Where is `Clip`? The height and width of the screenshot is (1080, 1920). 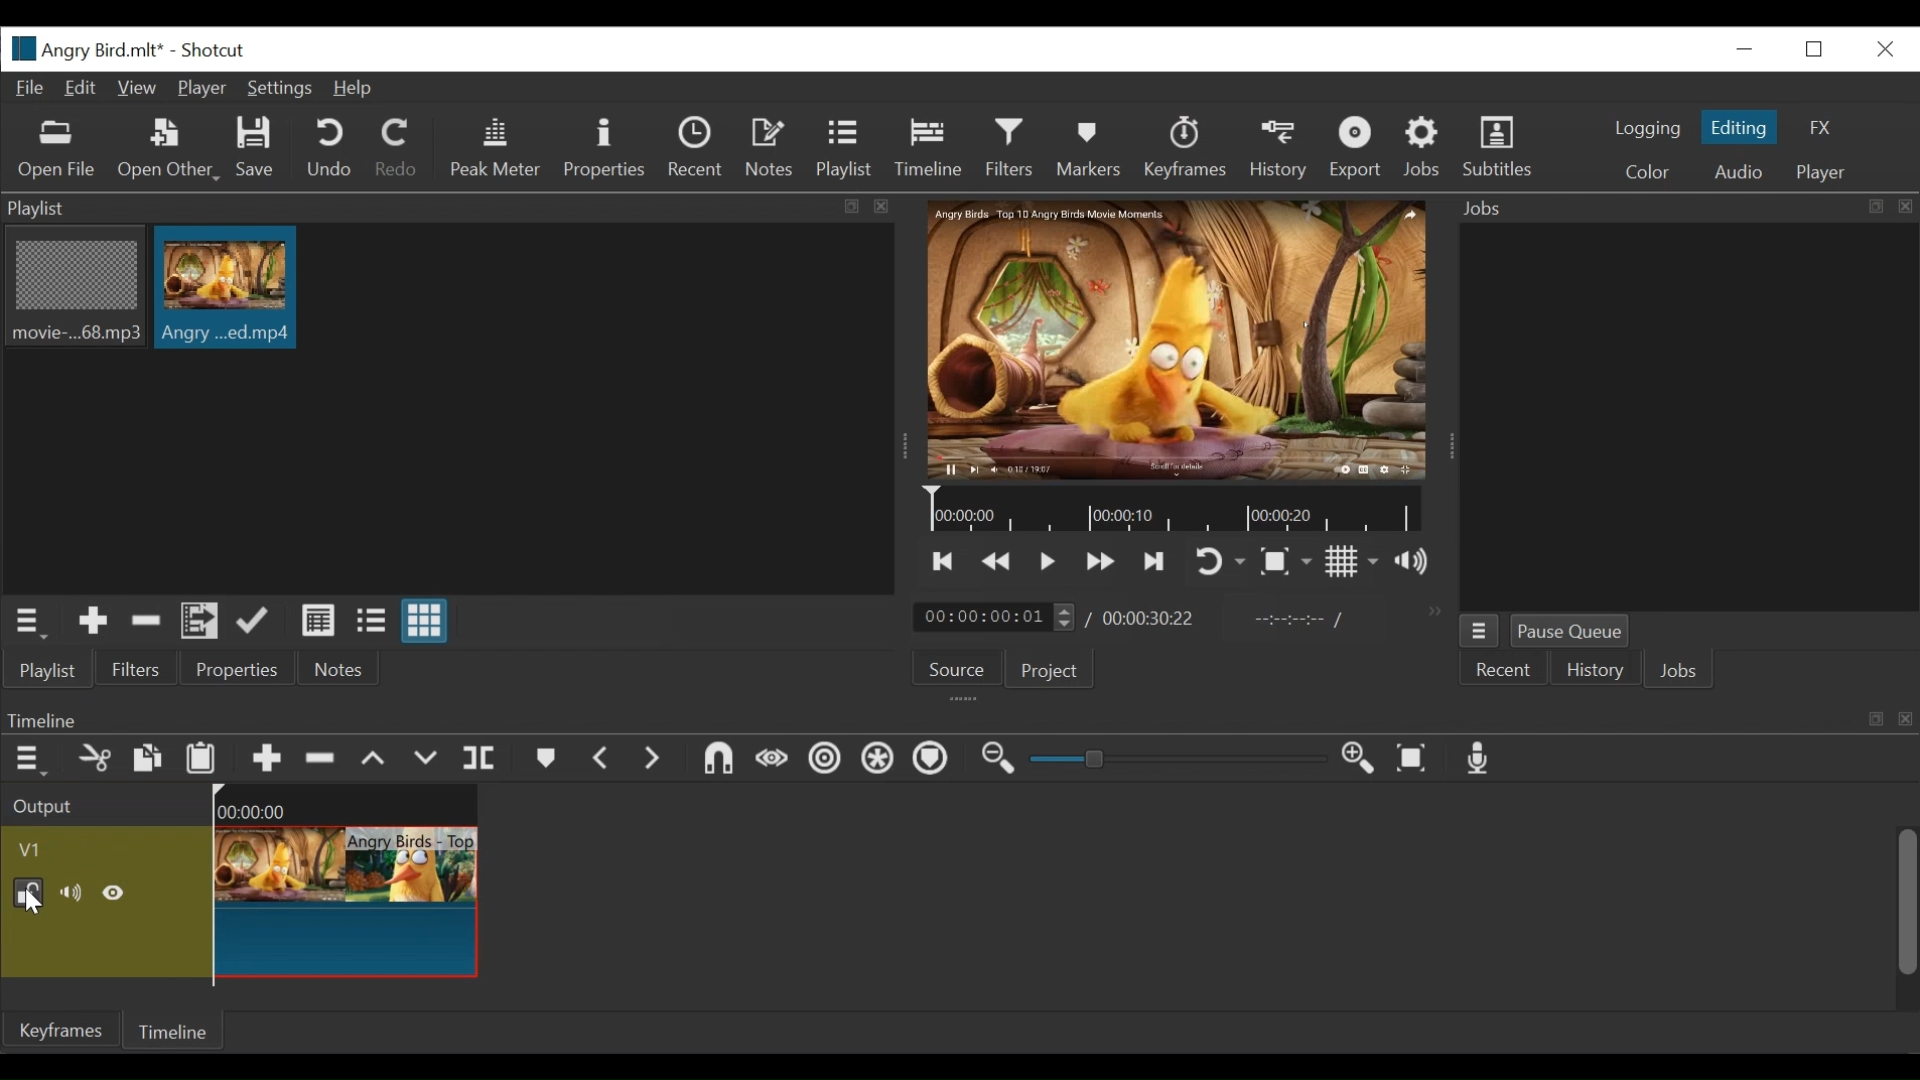
Clip is located at coordinates (73, 289).